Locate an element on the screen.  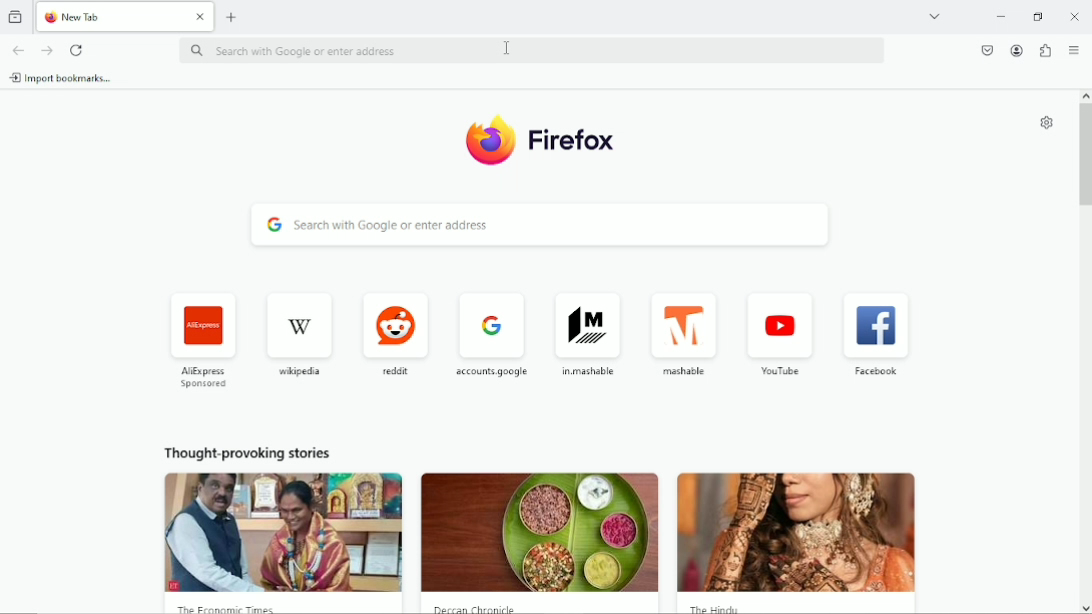
save to pocket is located at coordinates (988, 50).